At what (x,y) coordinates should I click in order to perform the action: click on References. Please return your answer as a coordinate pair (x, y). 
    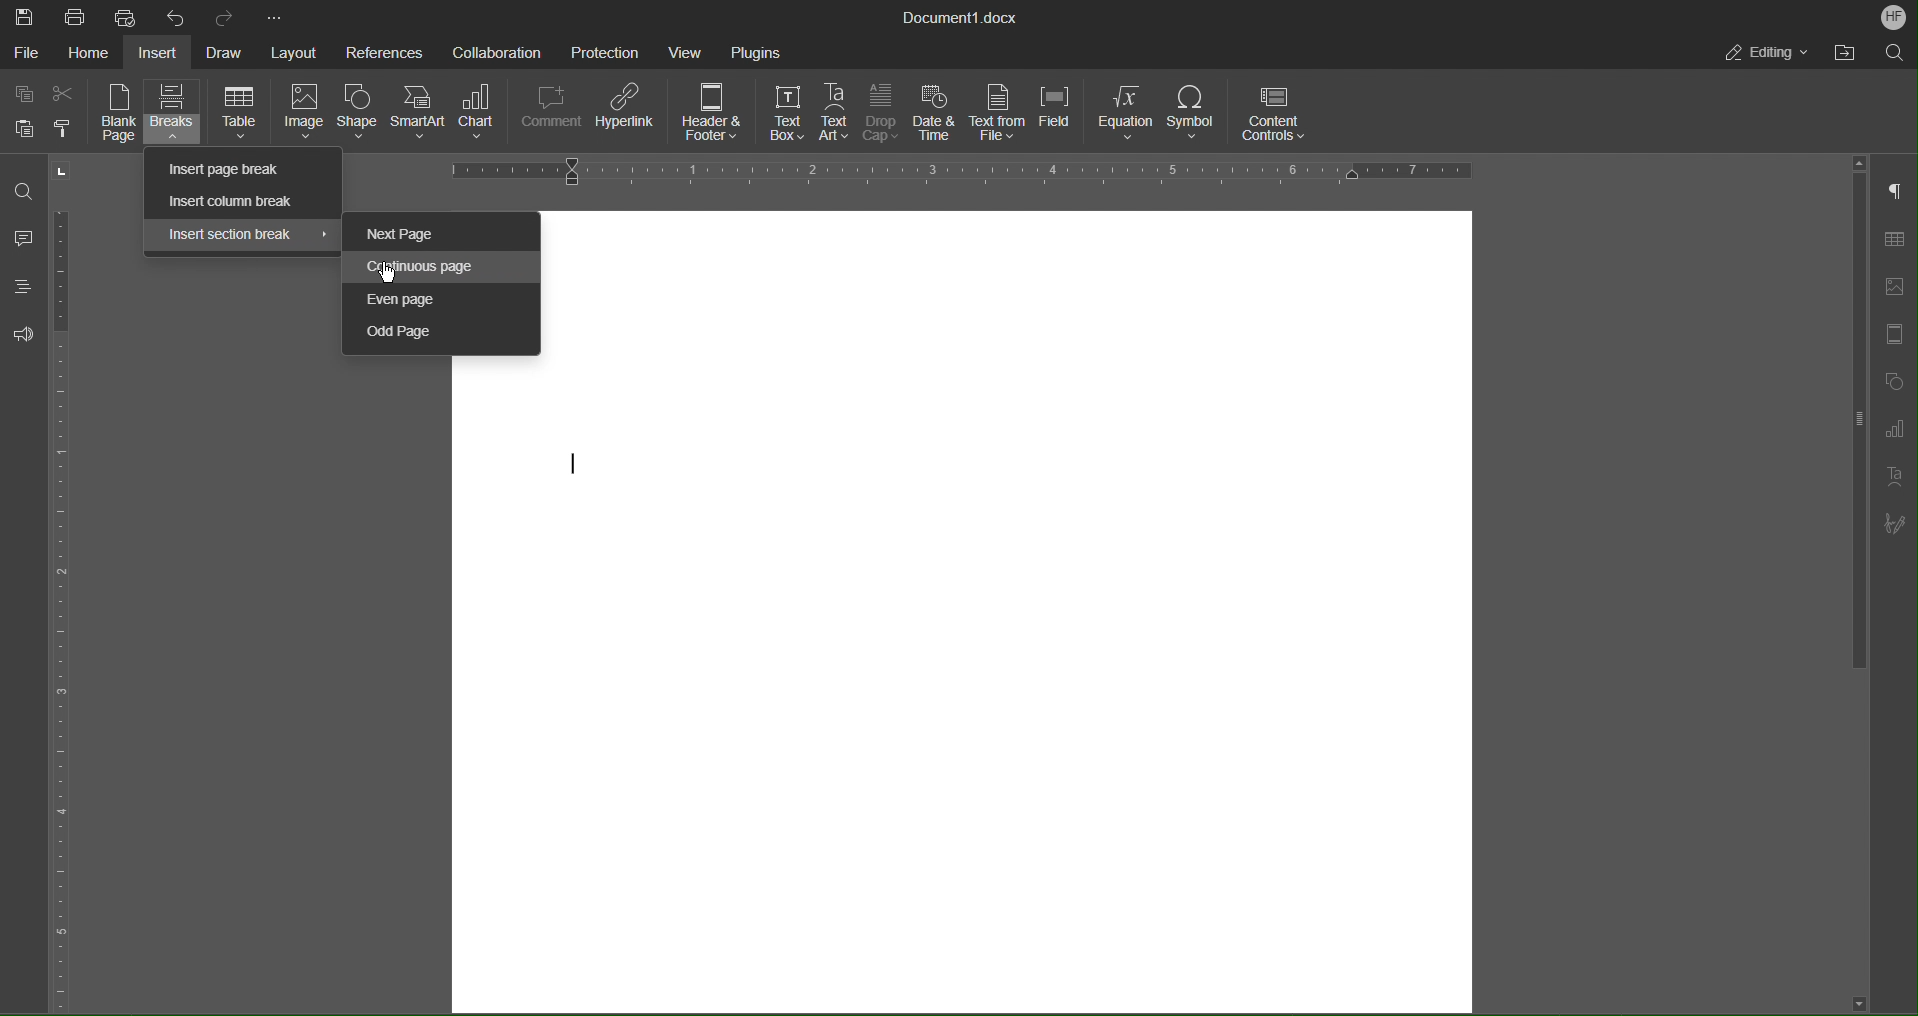
    Looking at the image, I should click on (382, 50).